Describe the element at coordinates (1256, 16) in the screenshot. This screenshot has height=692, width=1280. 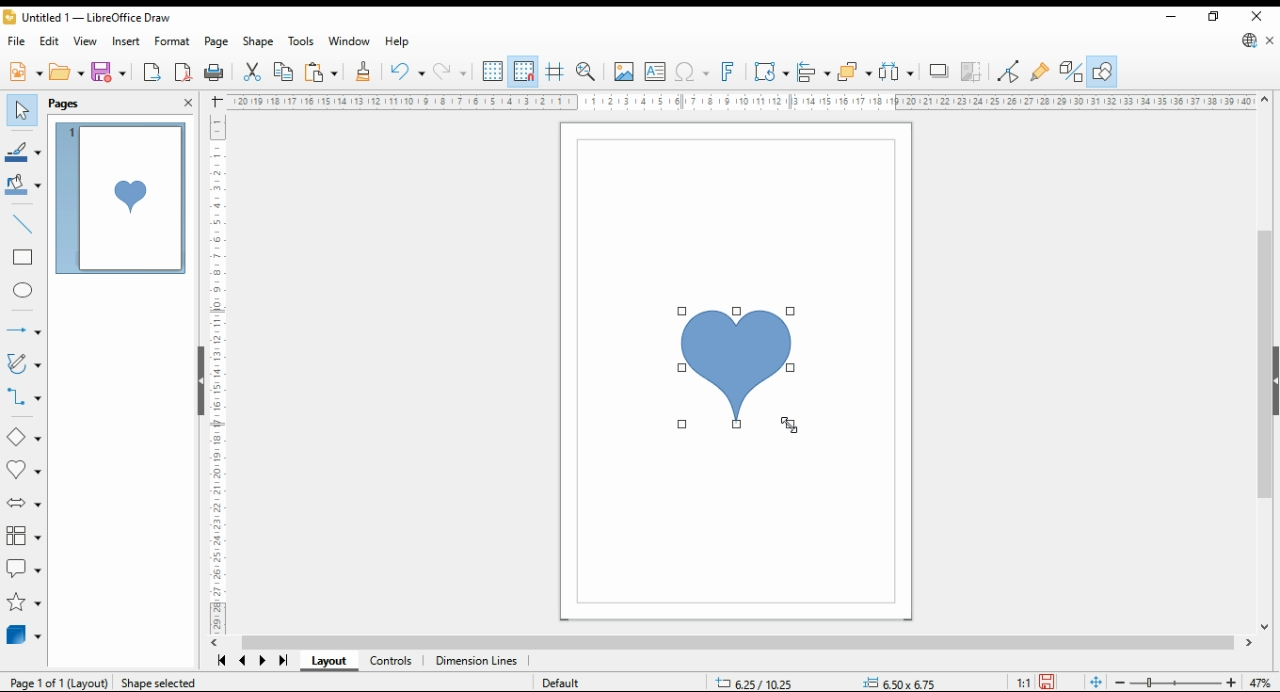
I see `close window` at that location.